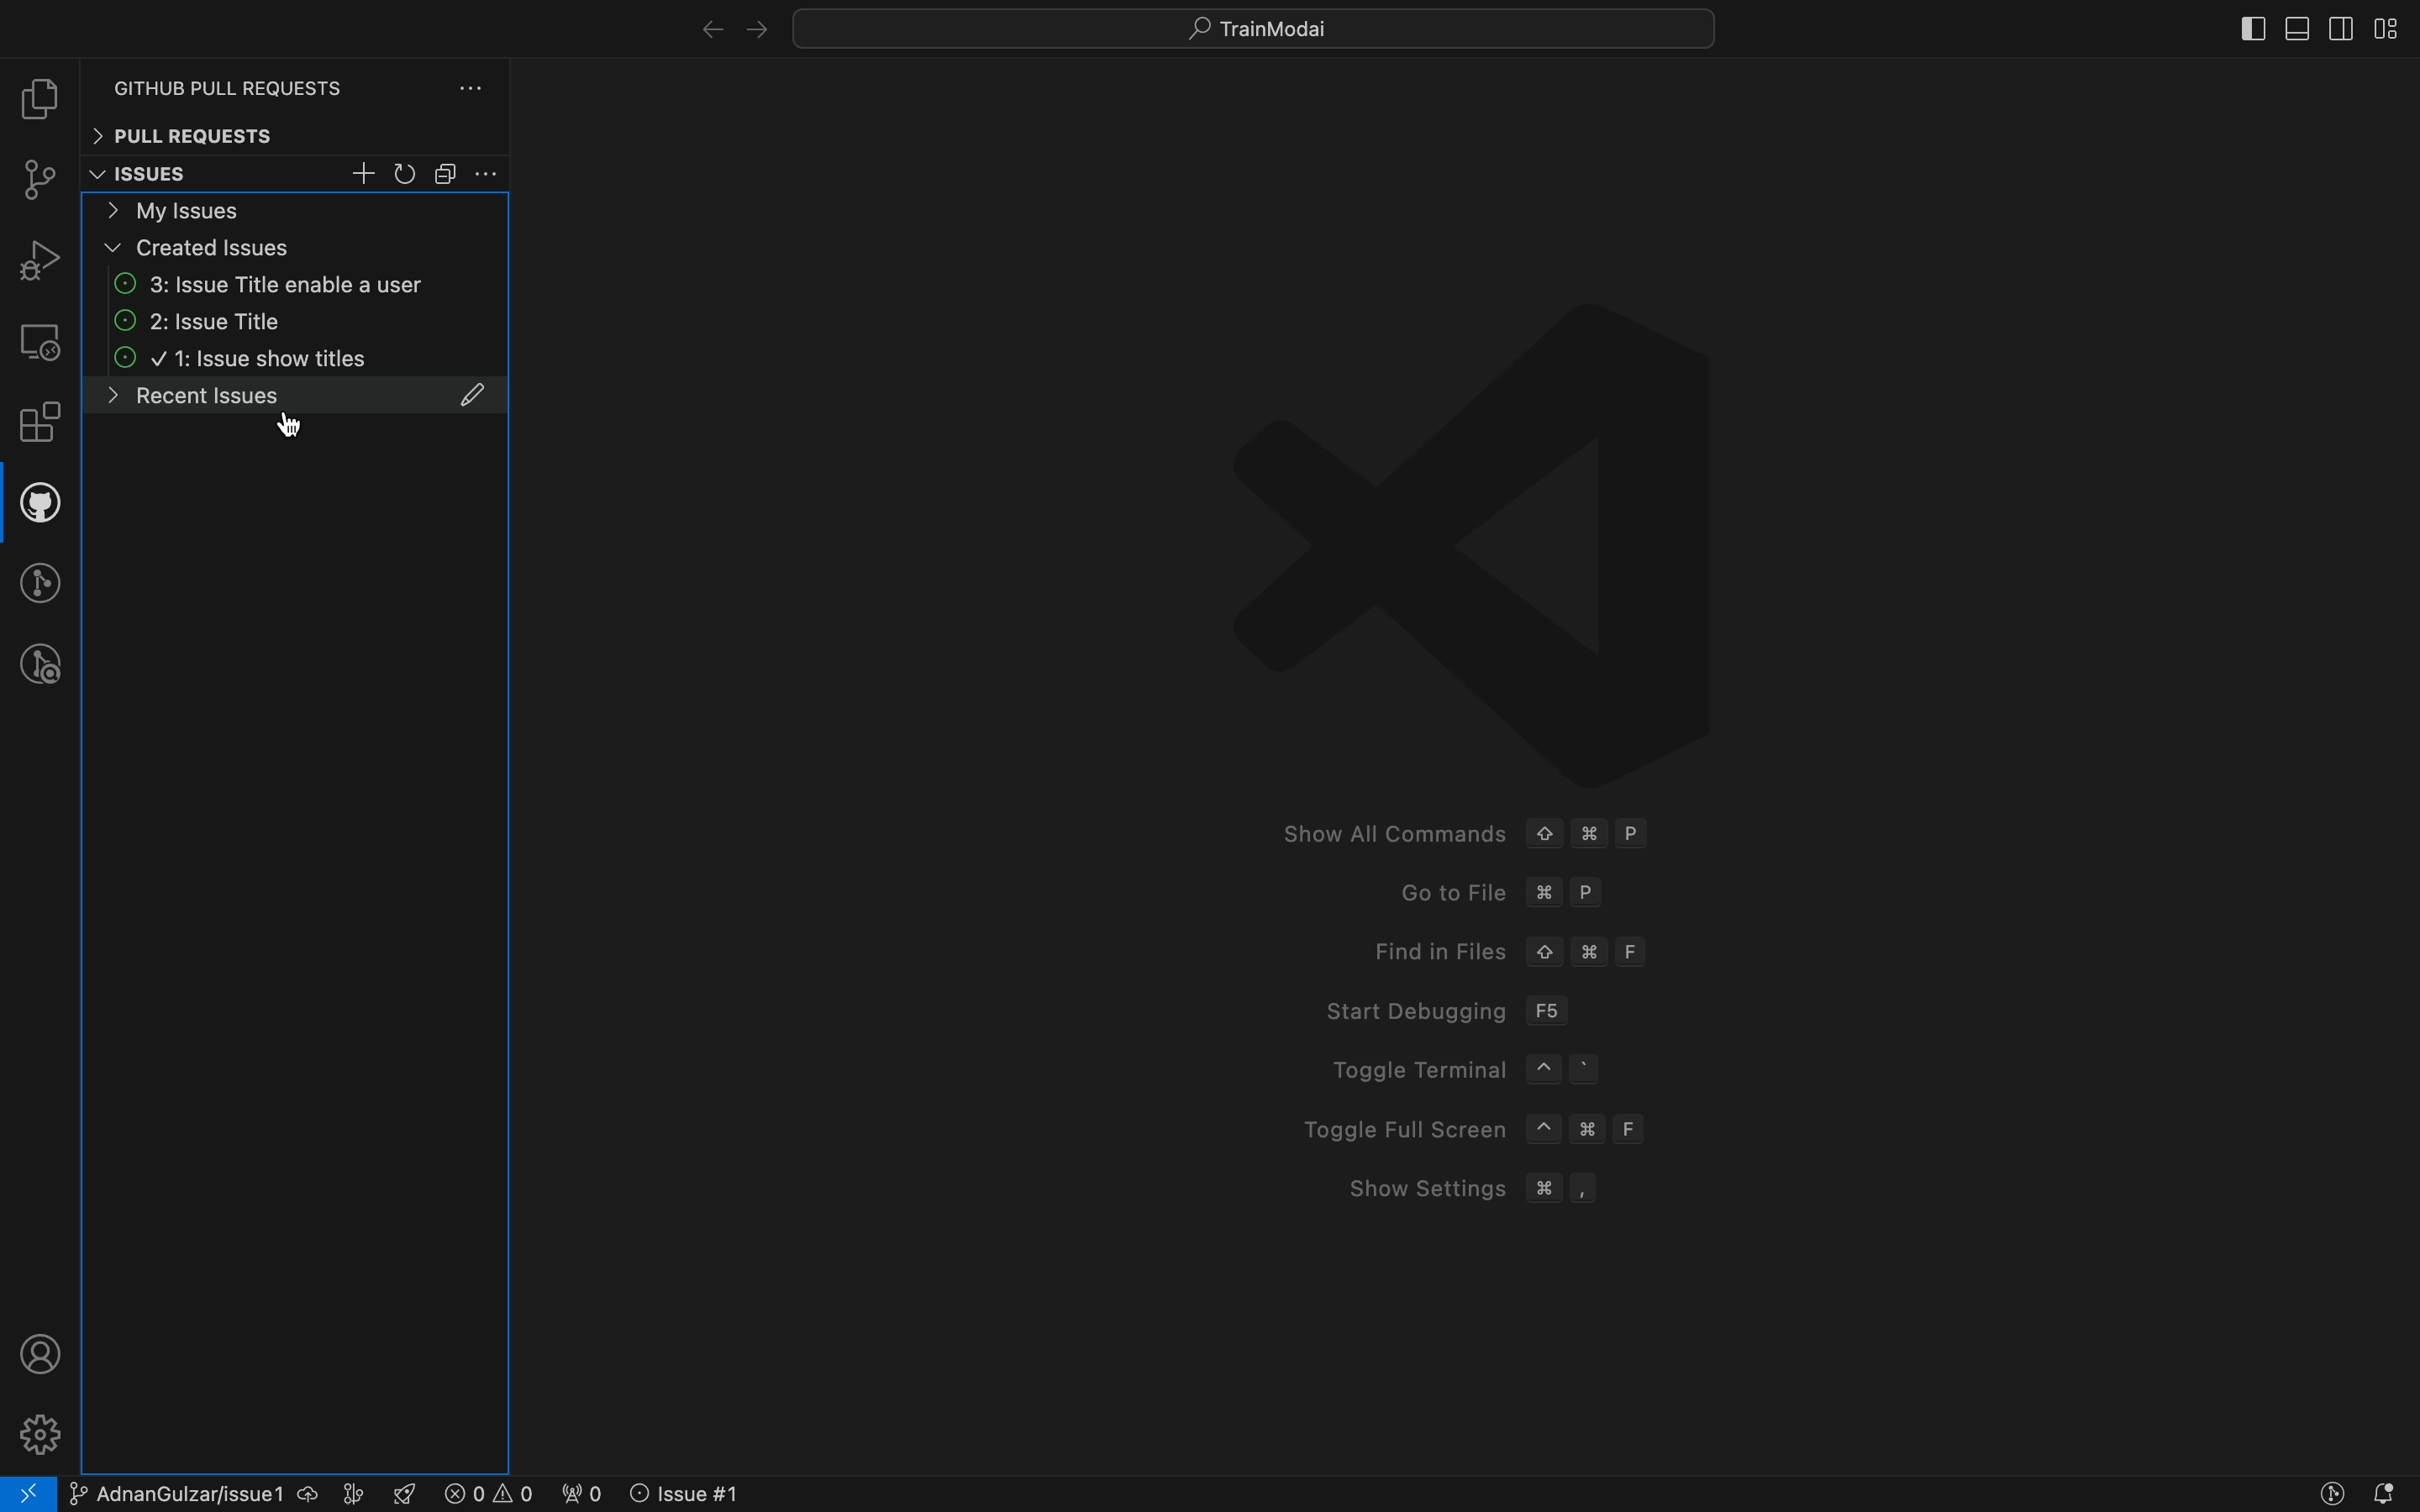  What do you see at coordinates (447, 174) in the screenshot?
I see `select bar` at bounding box center [447, 174].